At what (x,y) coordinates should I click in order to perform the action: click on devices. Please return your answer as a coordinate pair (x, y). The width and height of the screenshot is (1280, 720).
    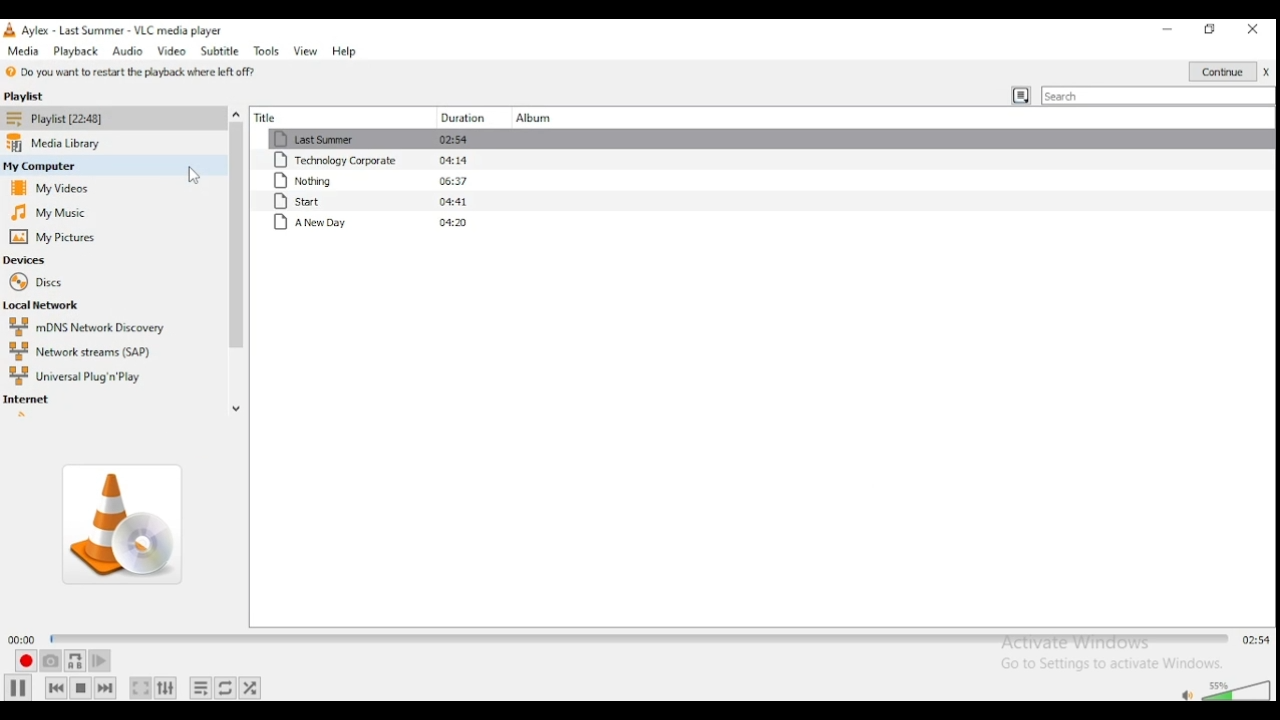
    Looking at the image, I should click on (29, 260).